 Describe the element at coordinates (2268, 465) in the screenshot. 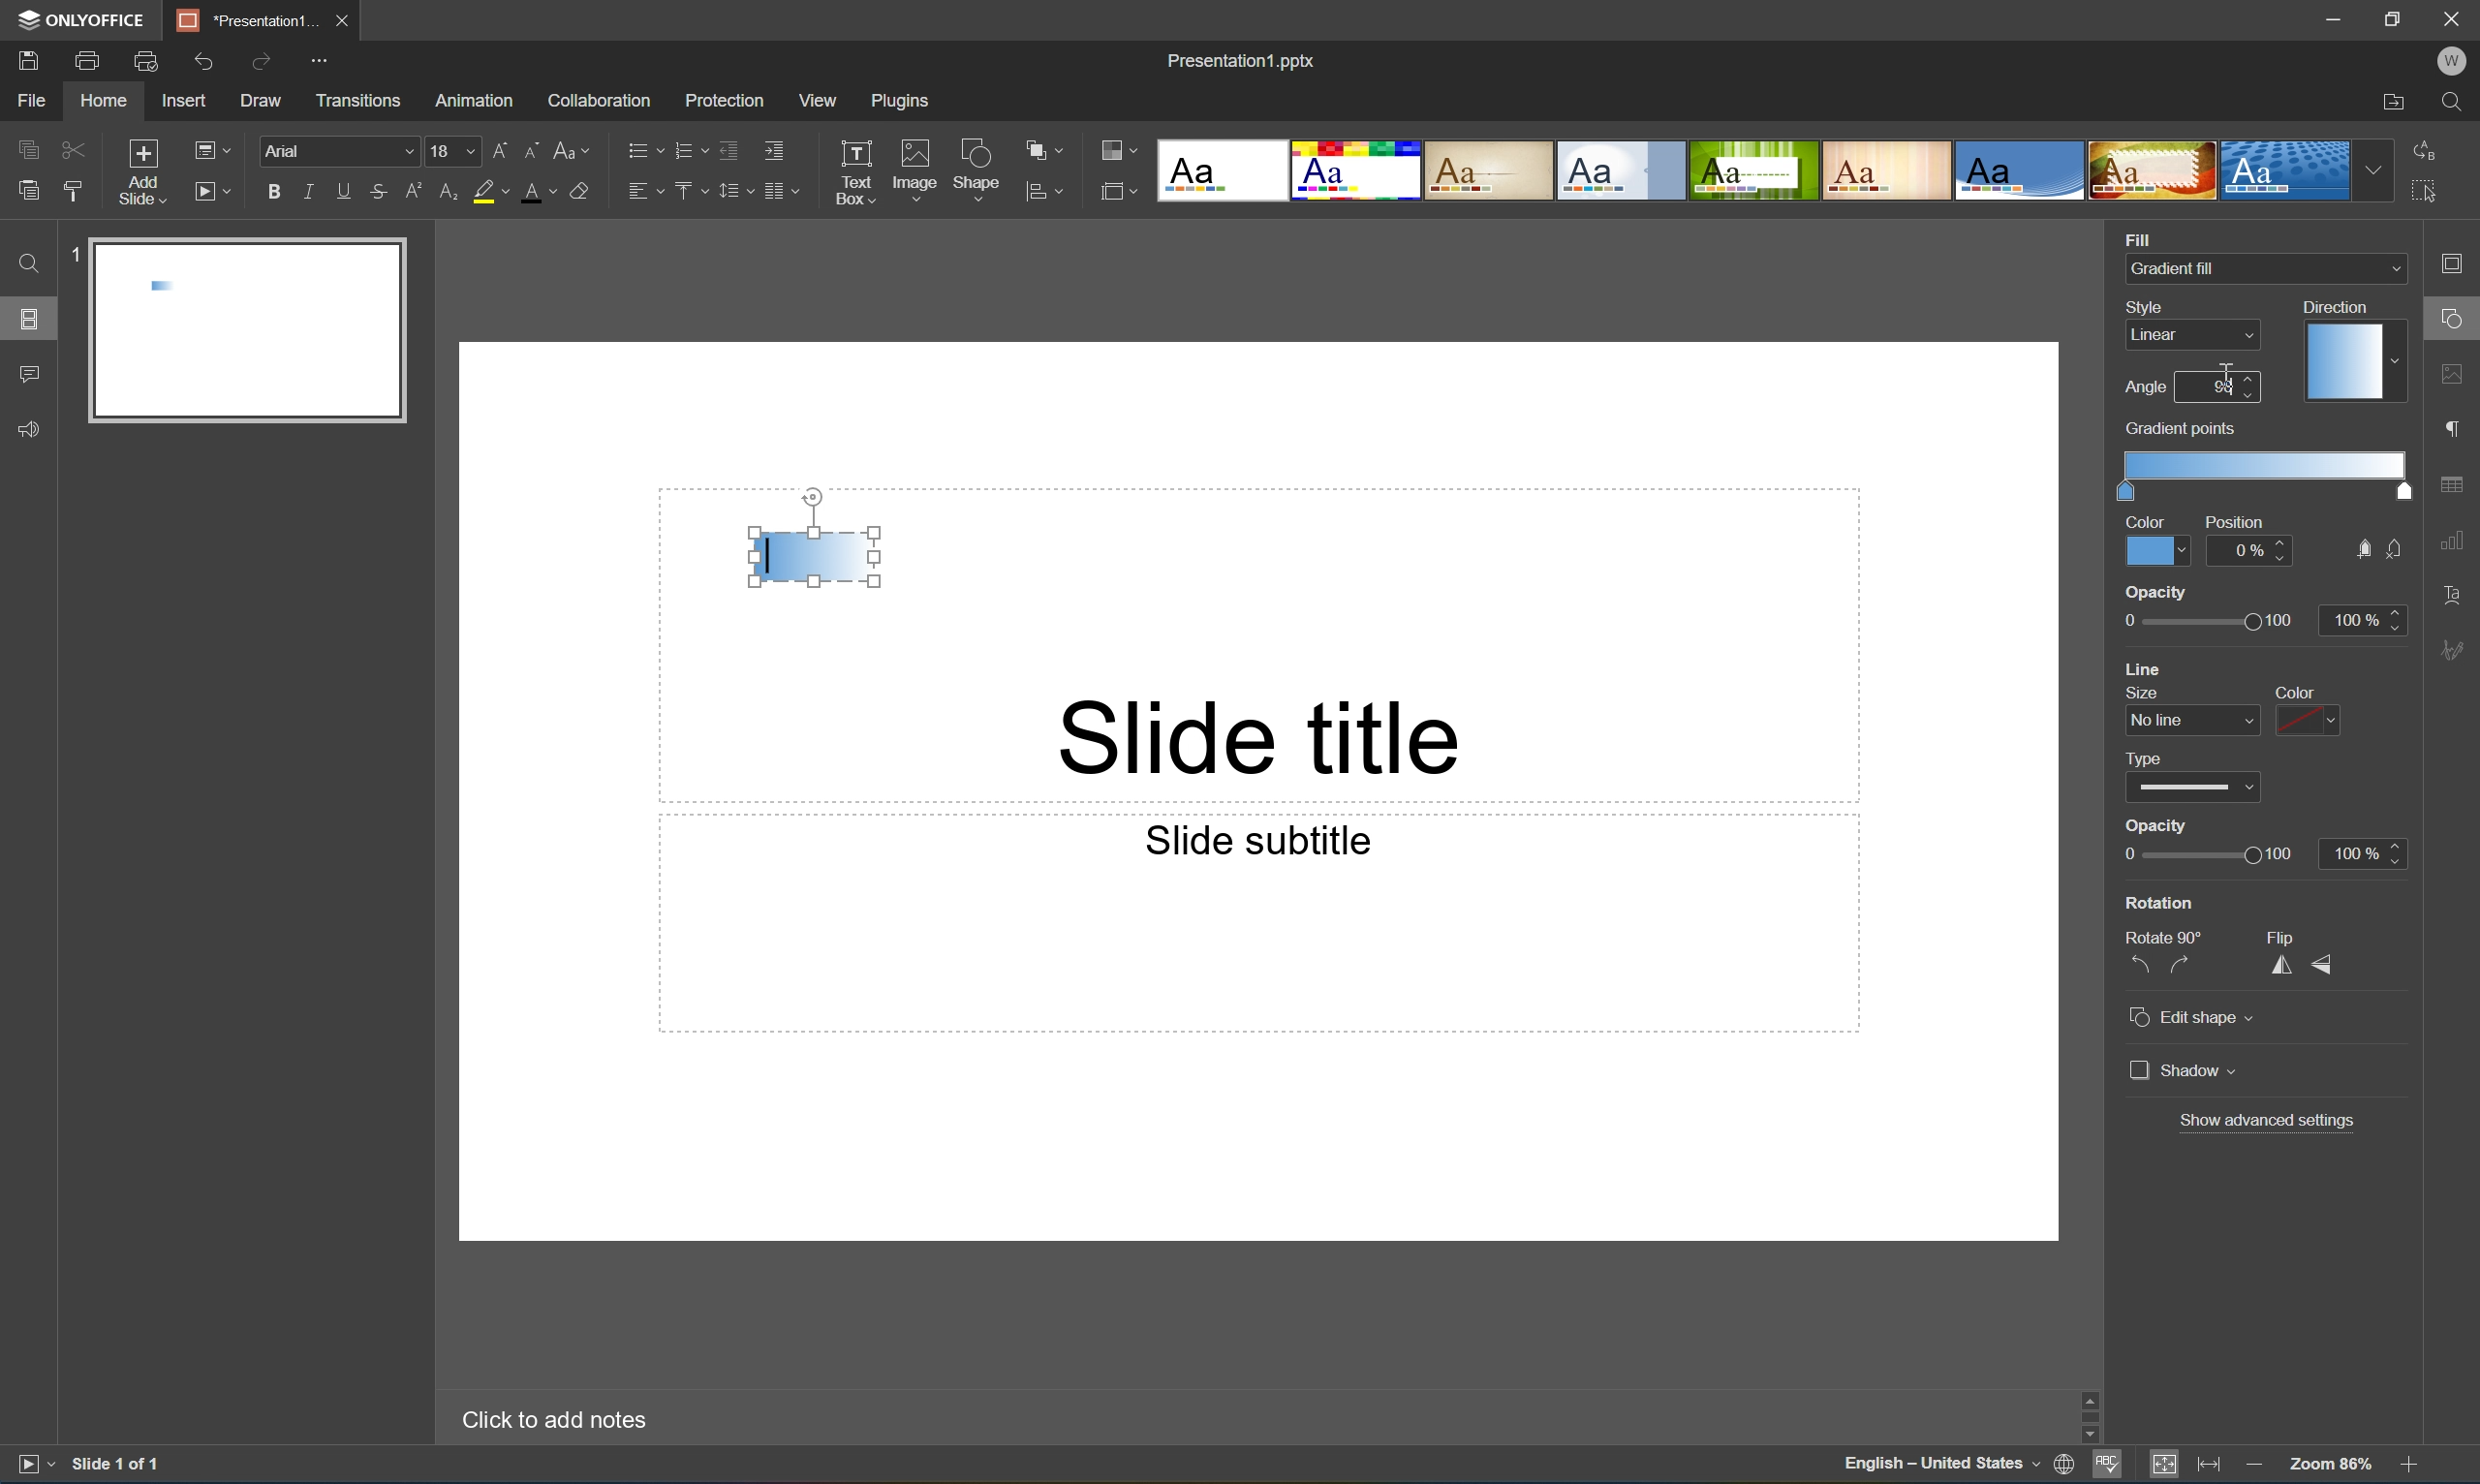

I see `Gradient scale` at that location.